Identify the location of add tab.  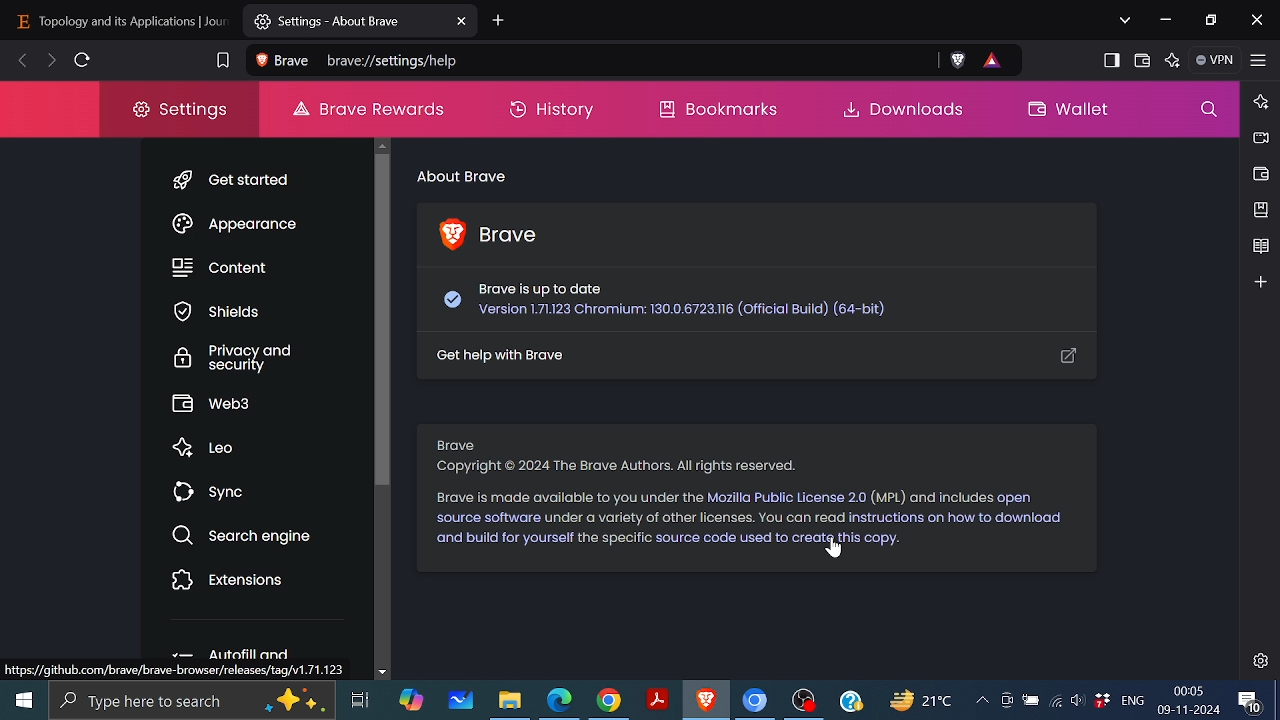
(499, 22).